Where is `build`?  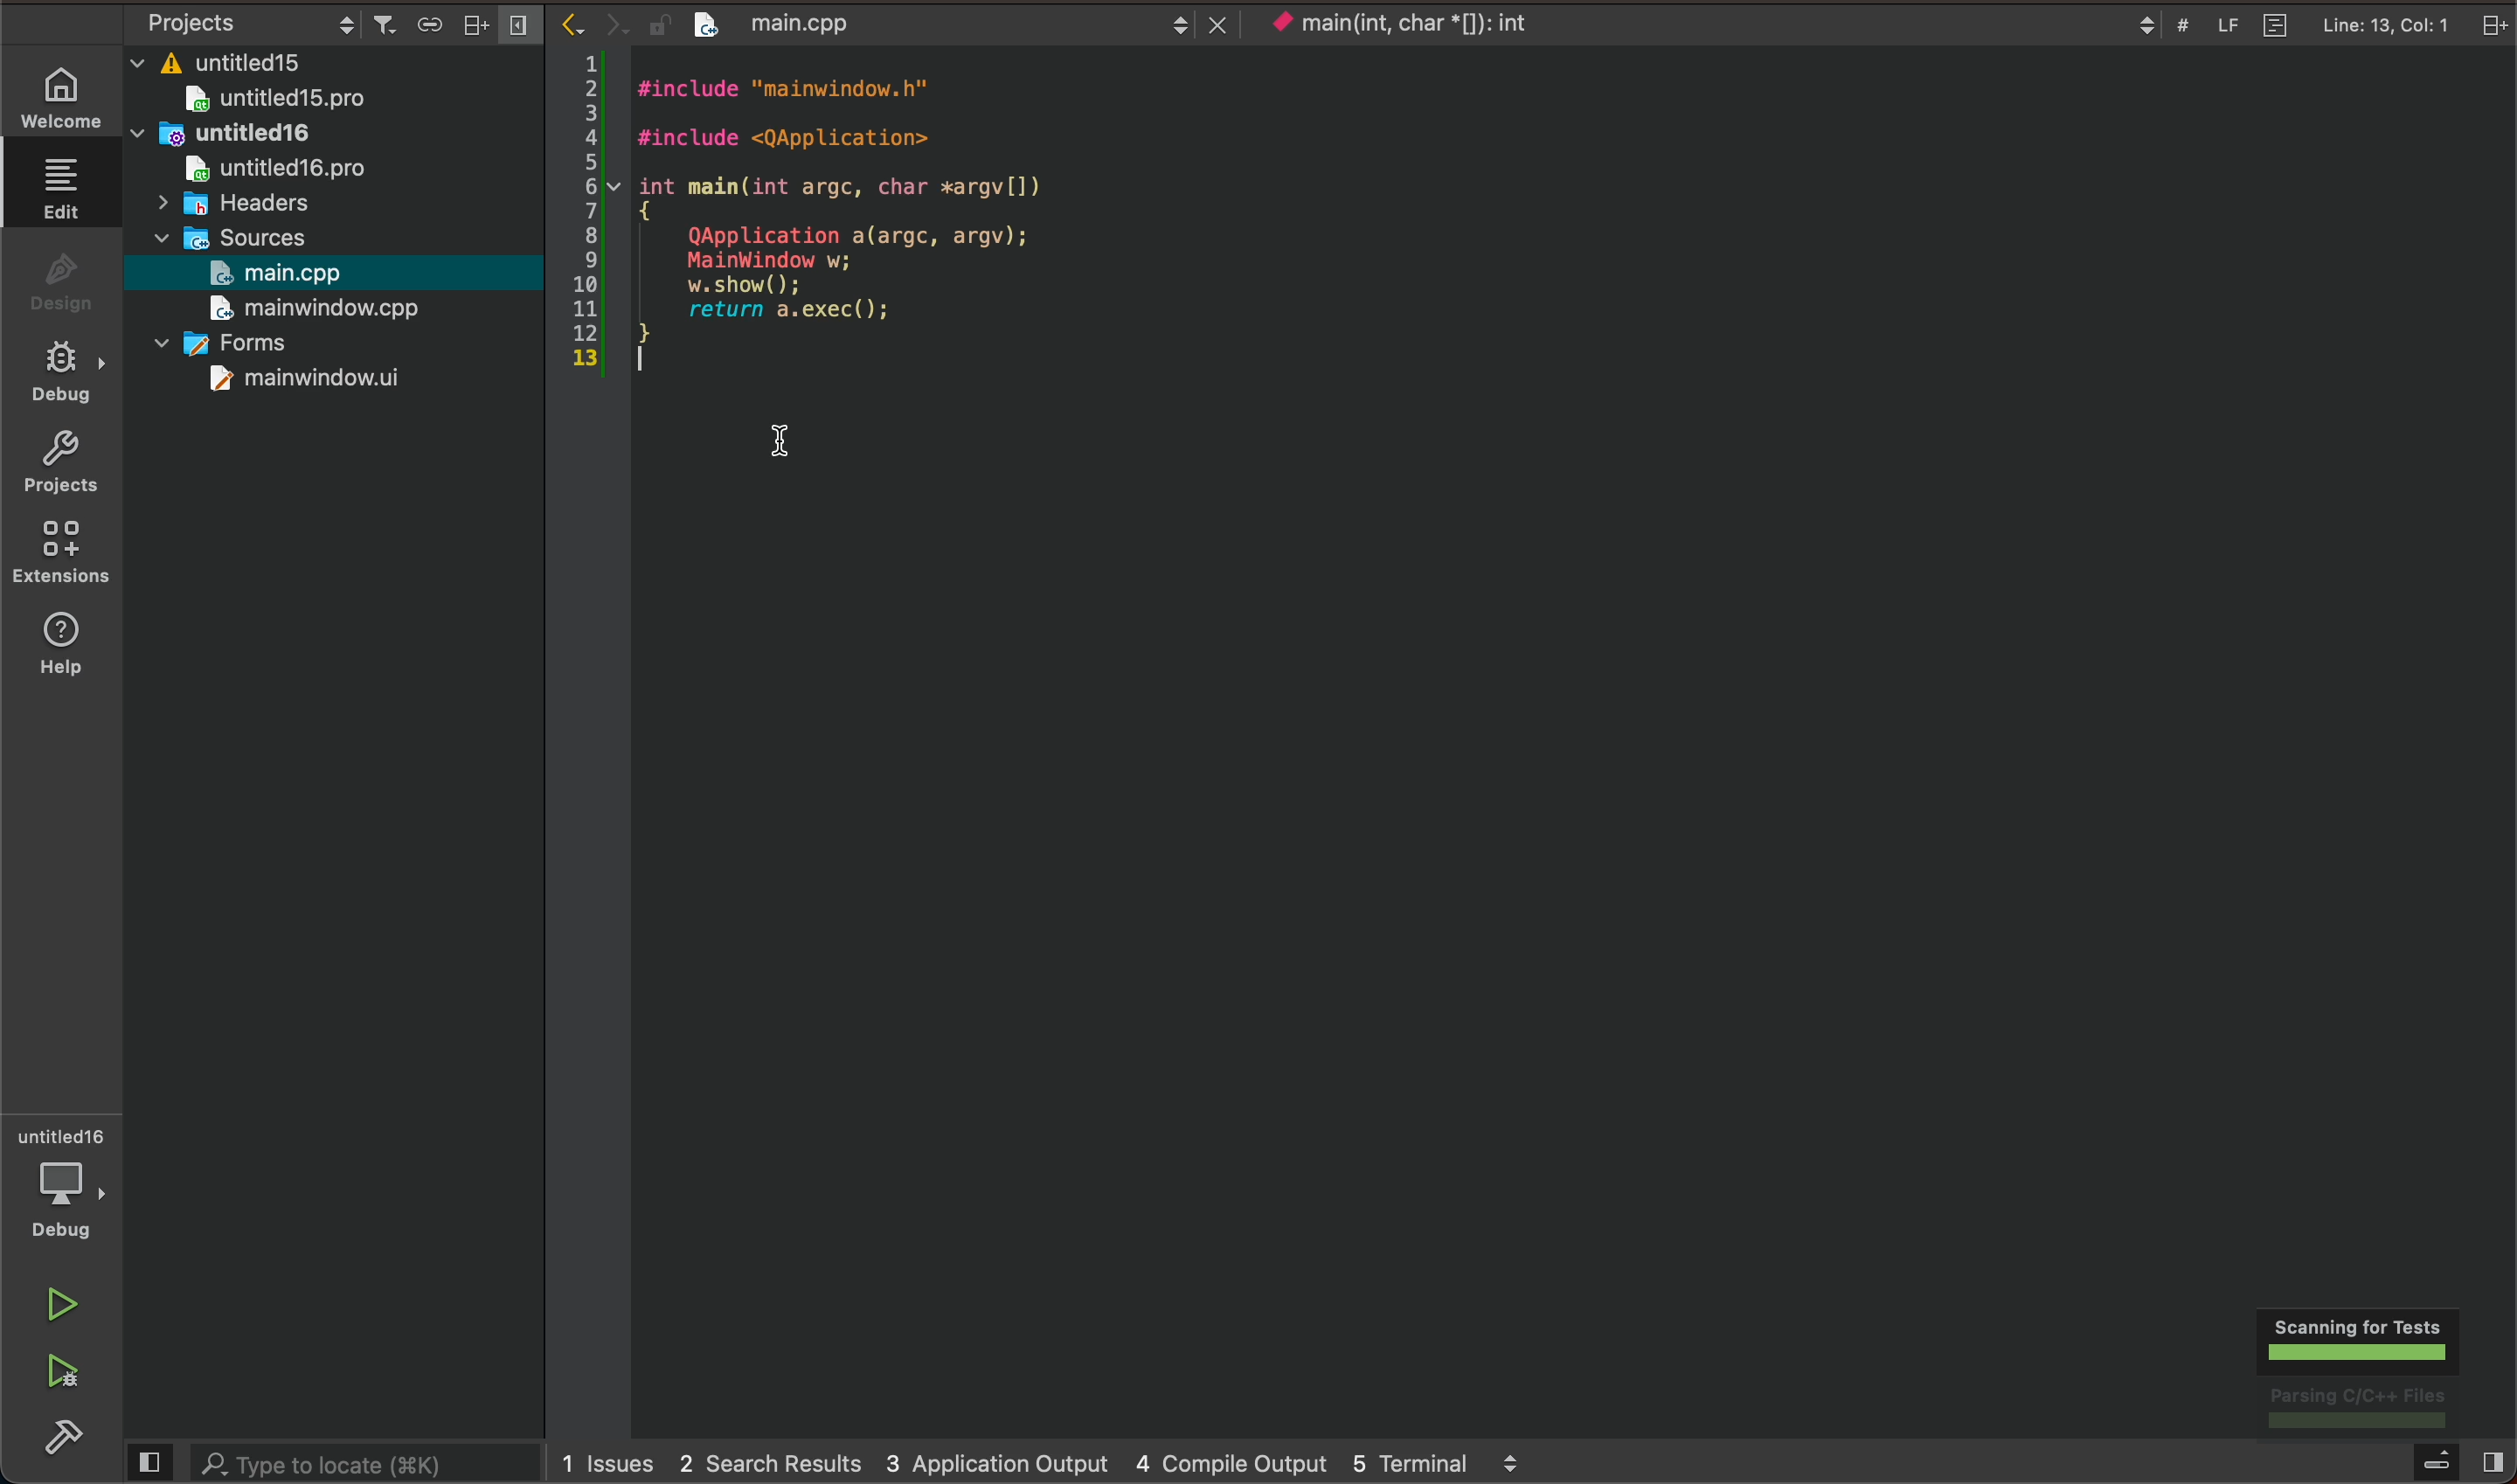 build is located at coordinates (71, 1442).